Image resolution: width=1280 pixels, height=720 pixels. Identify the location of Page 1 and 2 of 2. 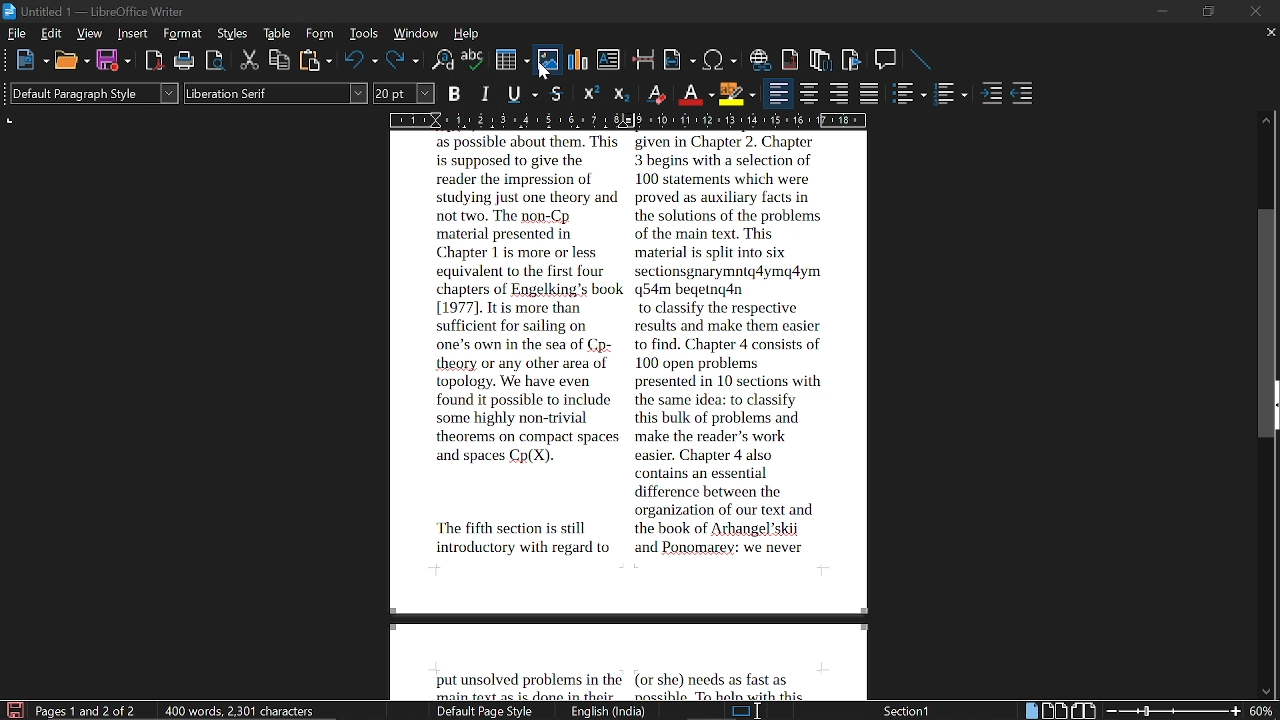
(89, 709).